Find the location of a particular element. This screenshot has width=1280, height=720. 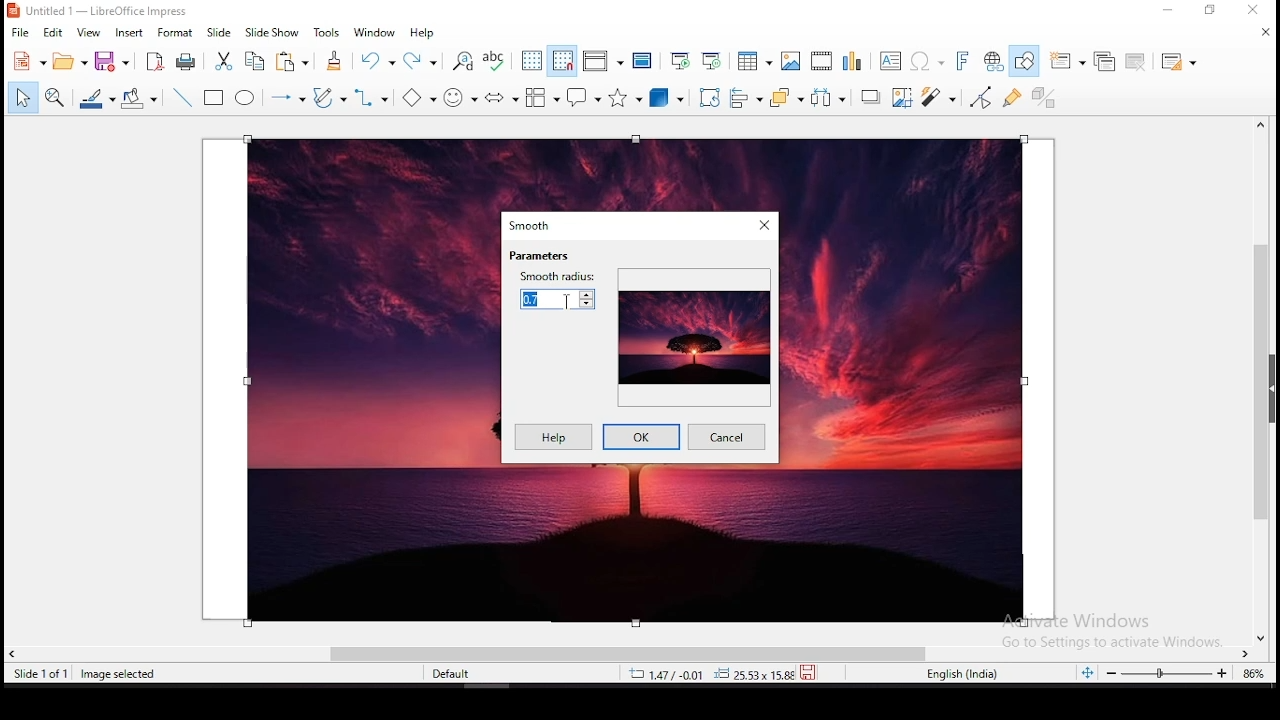

insert special characters is located at coordinates (925, 61).